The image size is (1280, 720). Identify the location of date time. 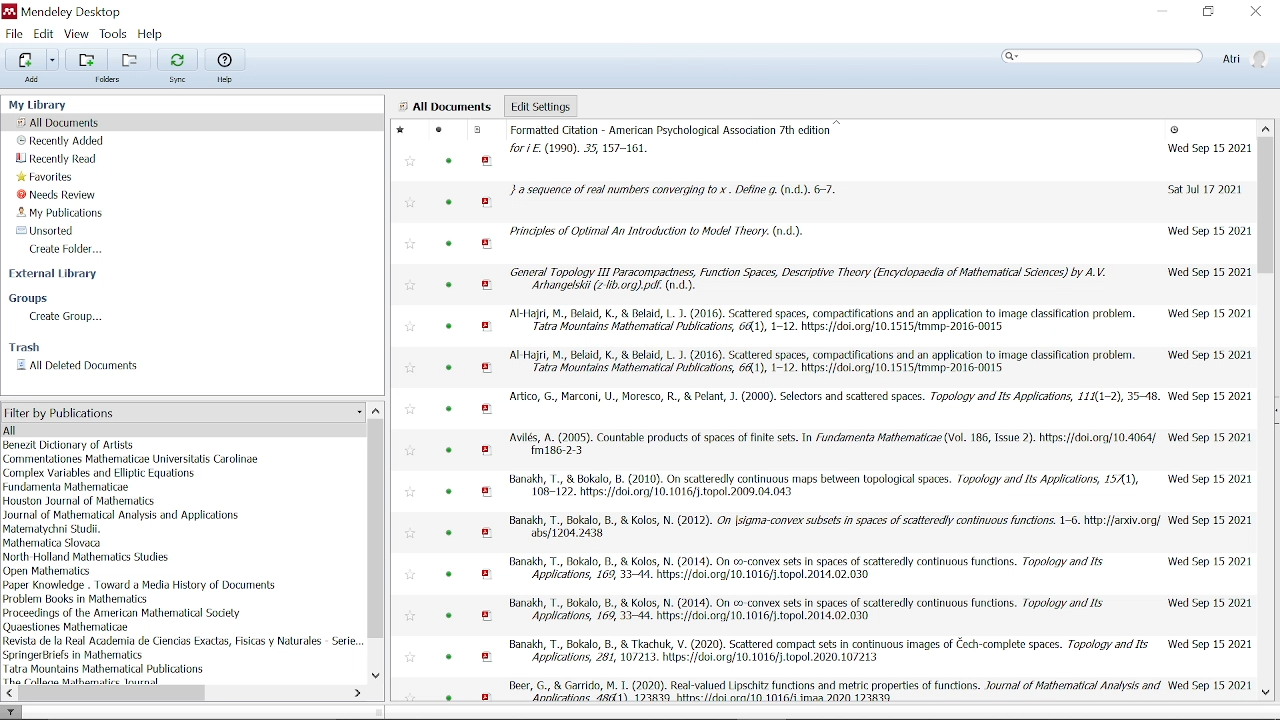
(1208, 561).